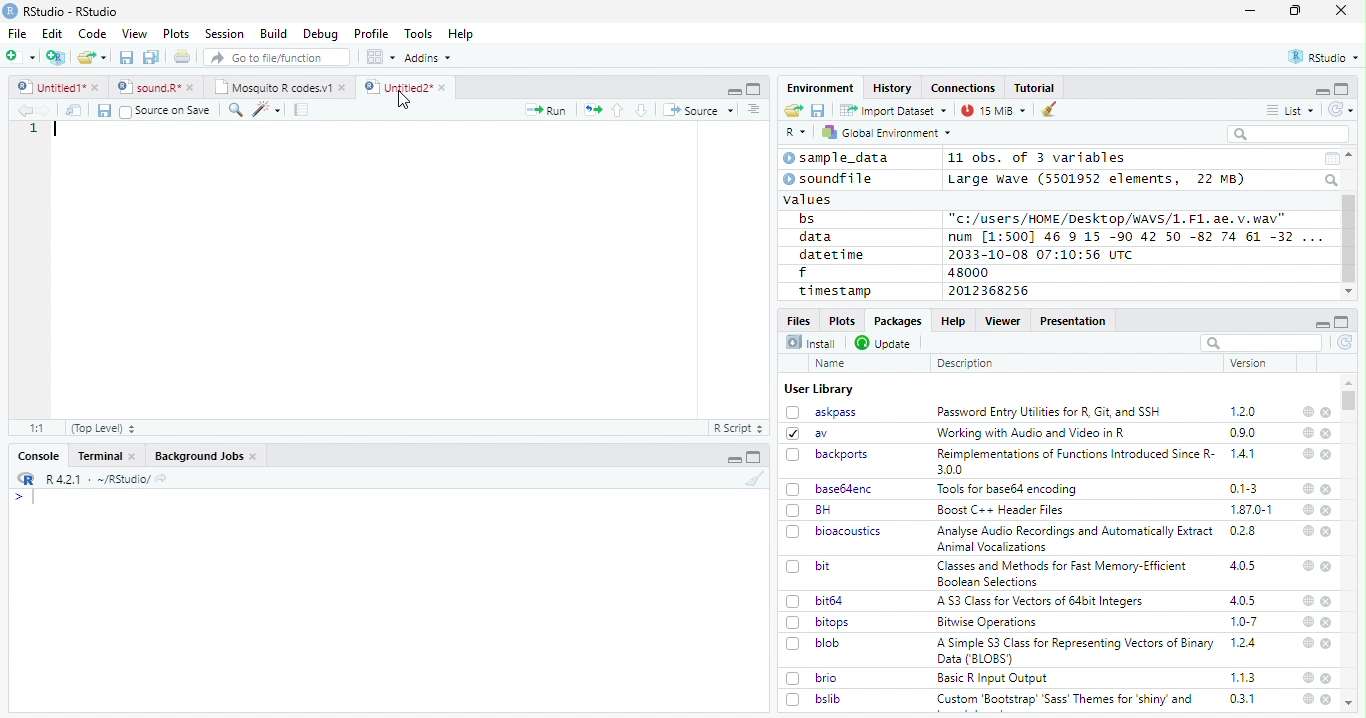  What do you see at coordinates (1243, 677) in the screenshot?
I see `1.1.3` at bounding box center [1243, 677].